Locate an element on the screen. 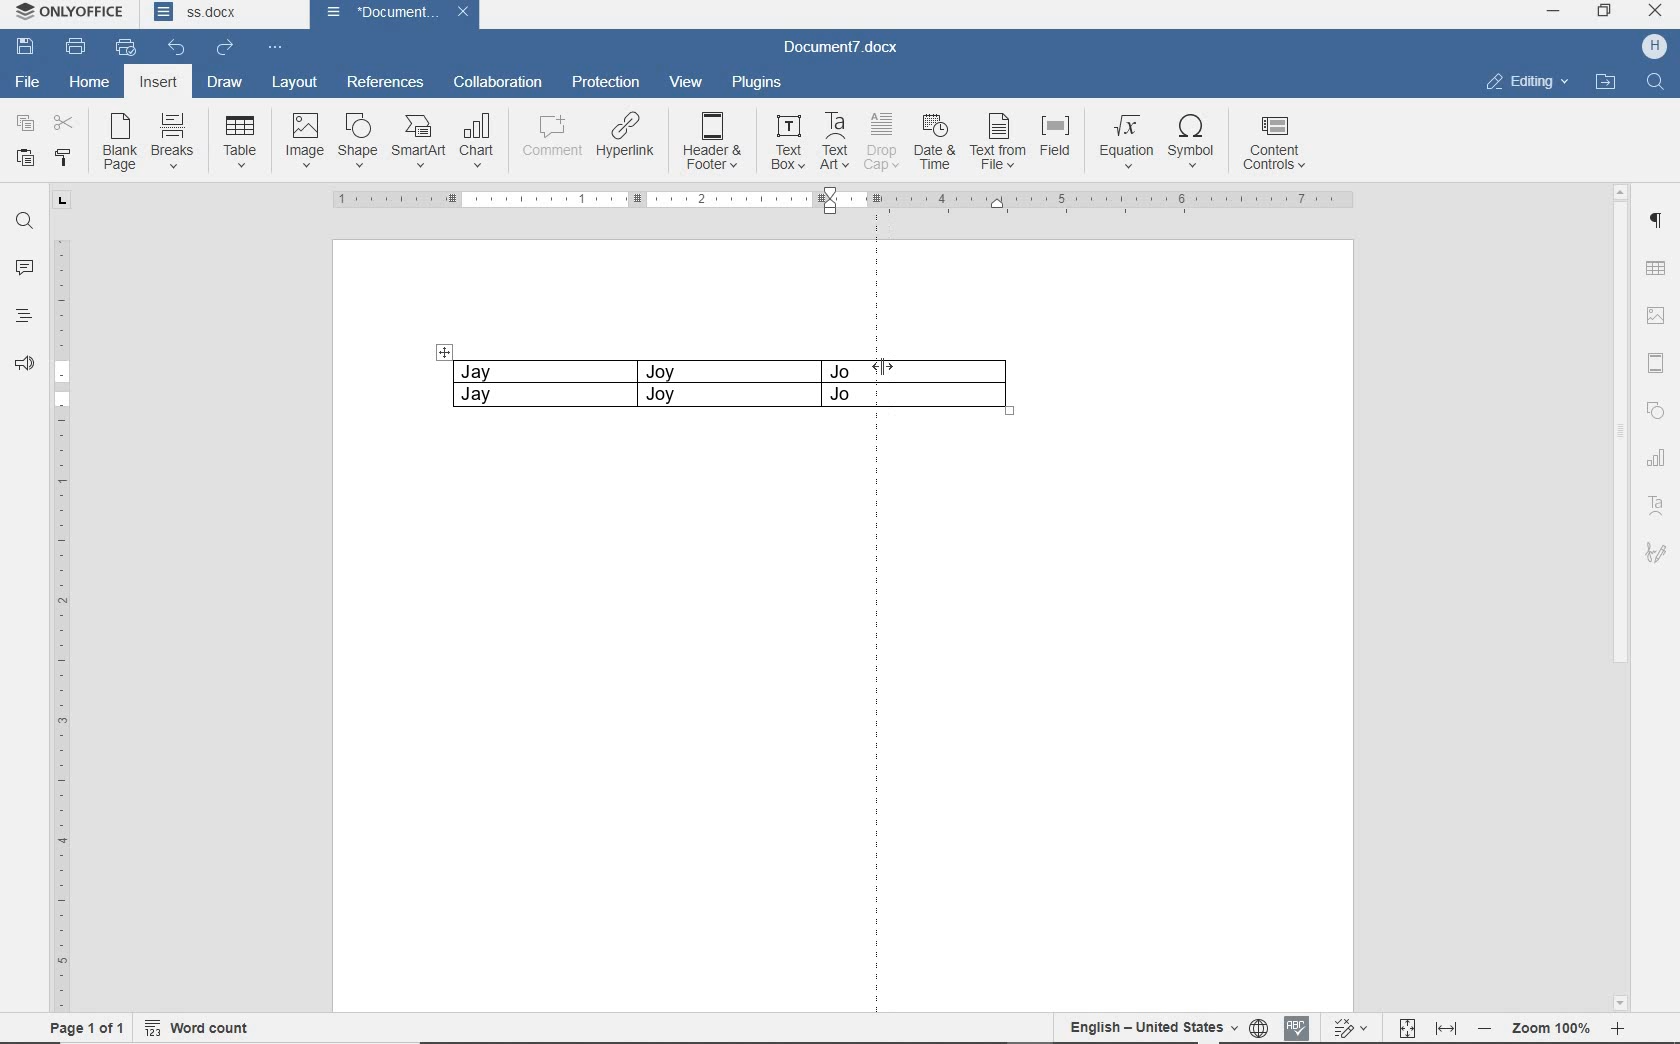 This screenshot has height=1044, width=1680. SET DOCUMENT LANGUAGE is located at coordinates (1261, 1025).